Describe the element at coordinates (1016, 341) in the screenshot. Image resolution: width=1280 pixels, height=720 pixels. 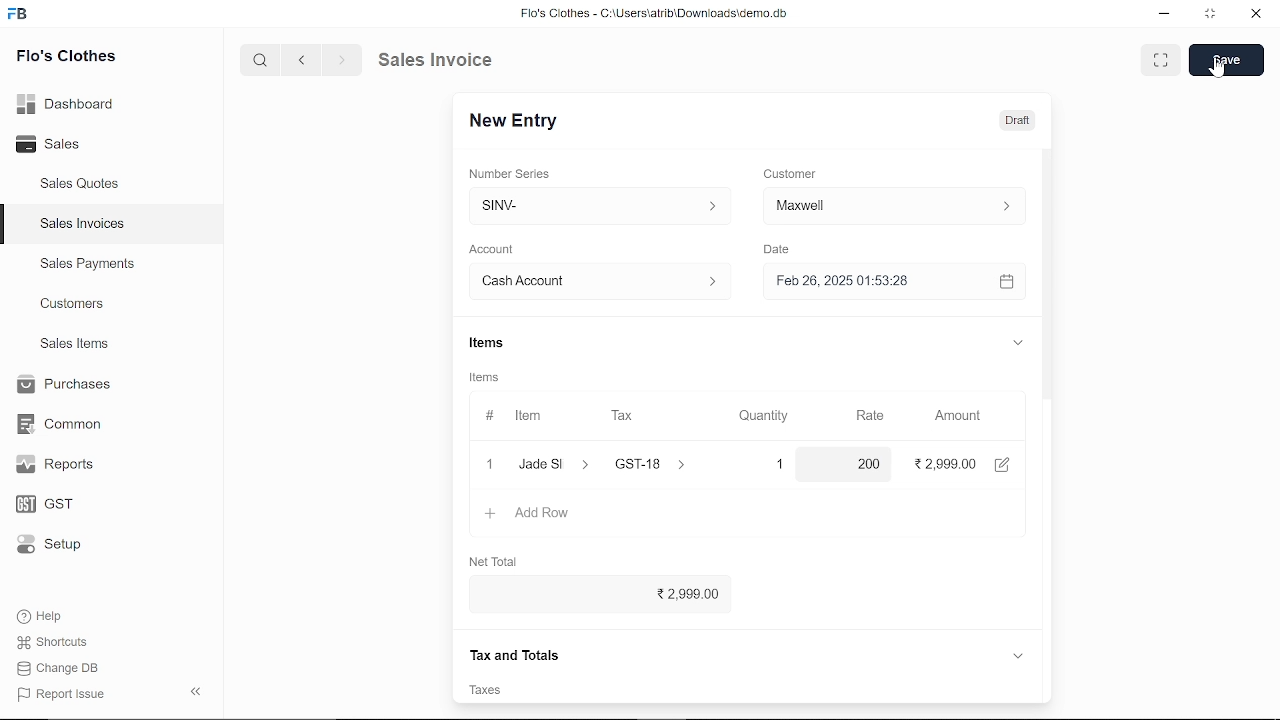
I see `expand` at that location.